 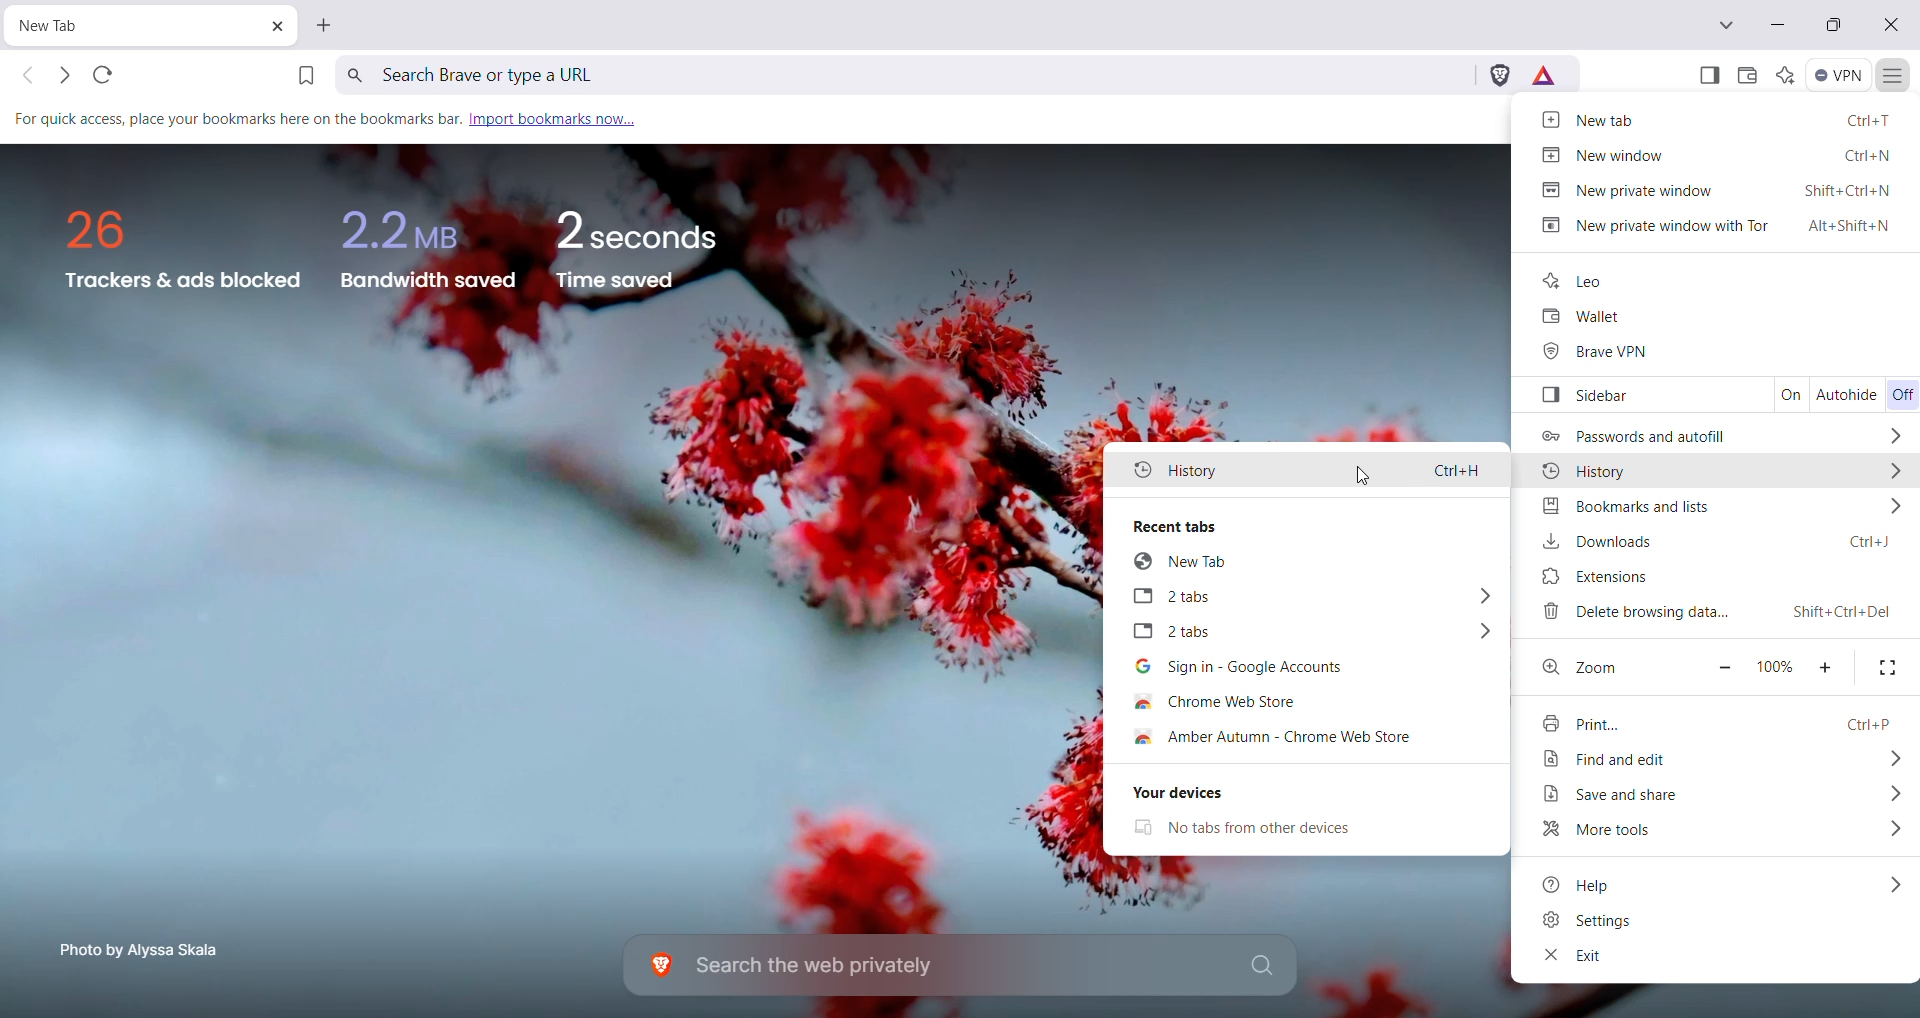 I want to click on Downloads, so click(x=1717, y=540).